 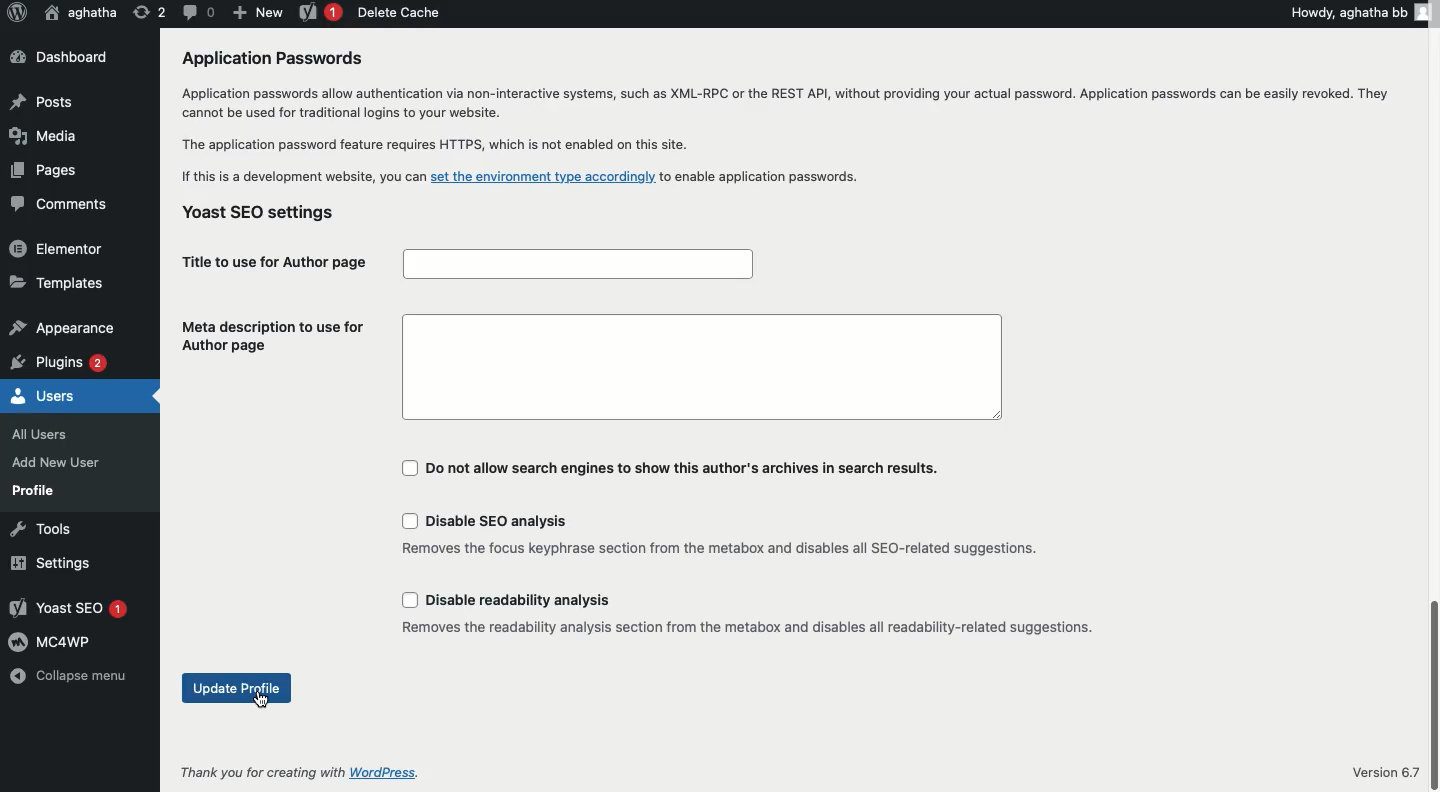 I want to click on Templates, so click(x=58, y=281).